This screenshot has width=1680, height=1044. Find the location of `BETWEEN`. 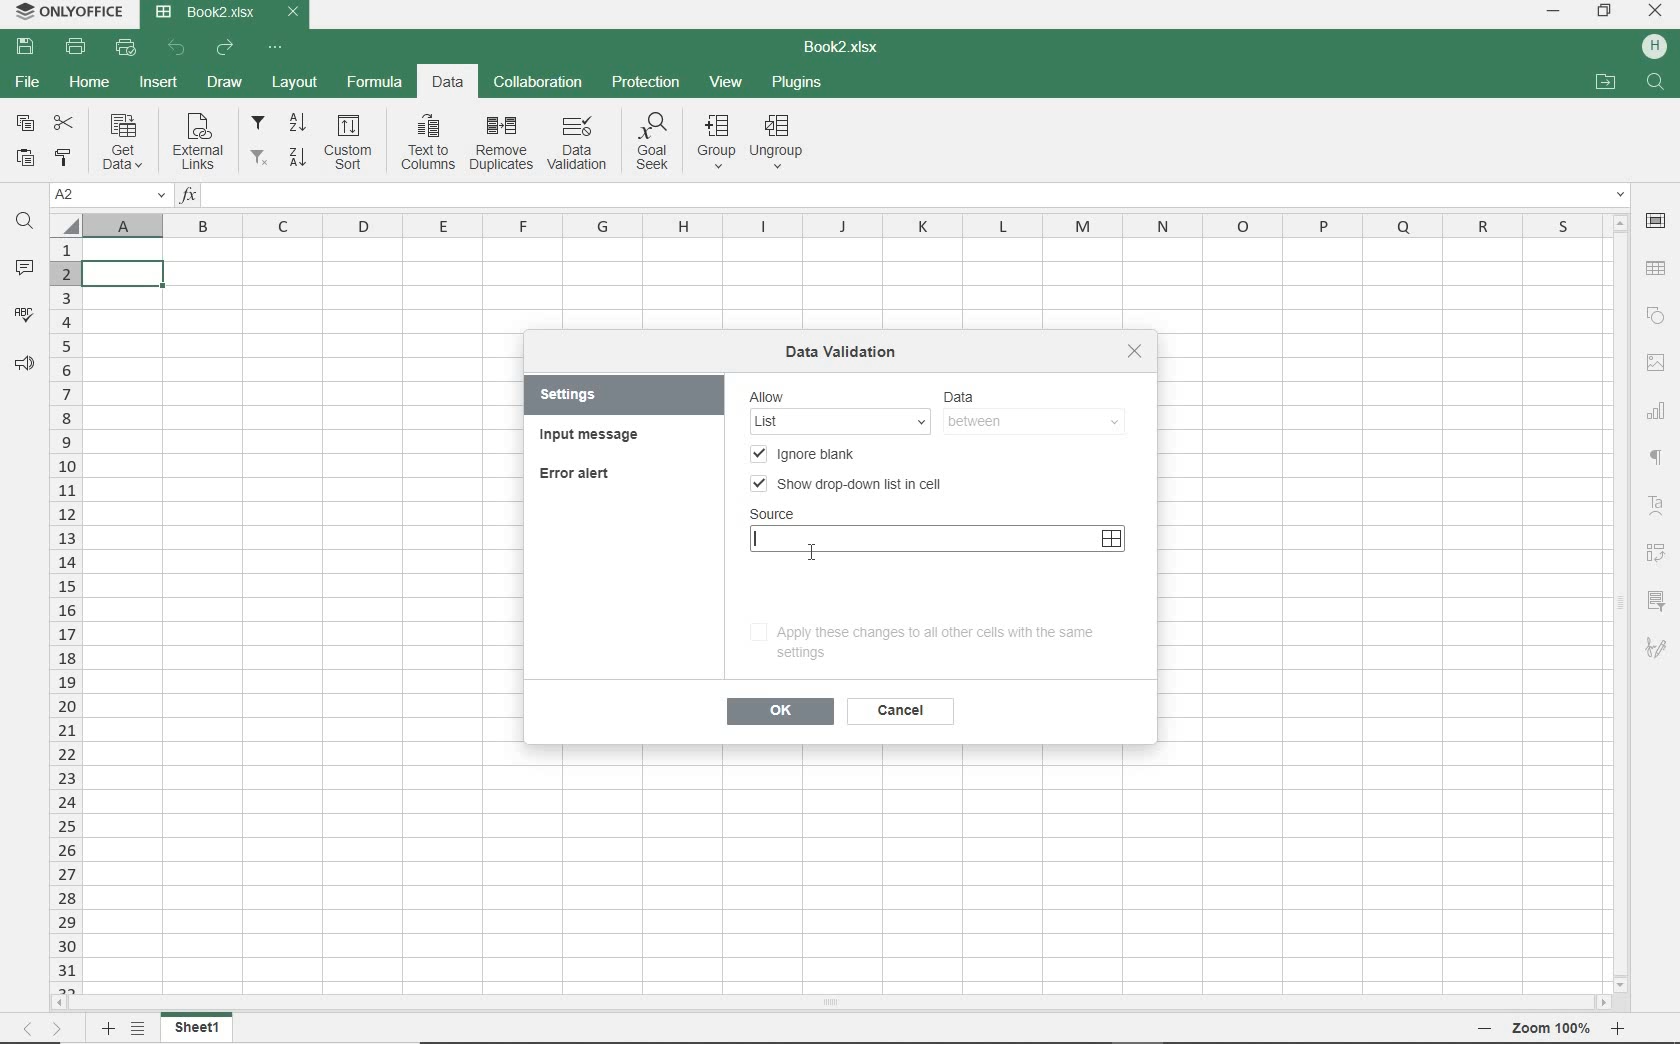

BETWEEN is located at coordinates (1035, 423).